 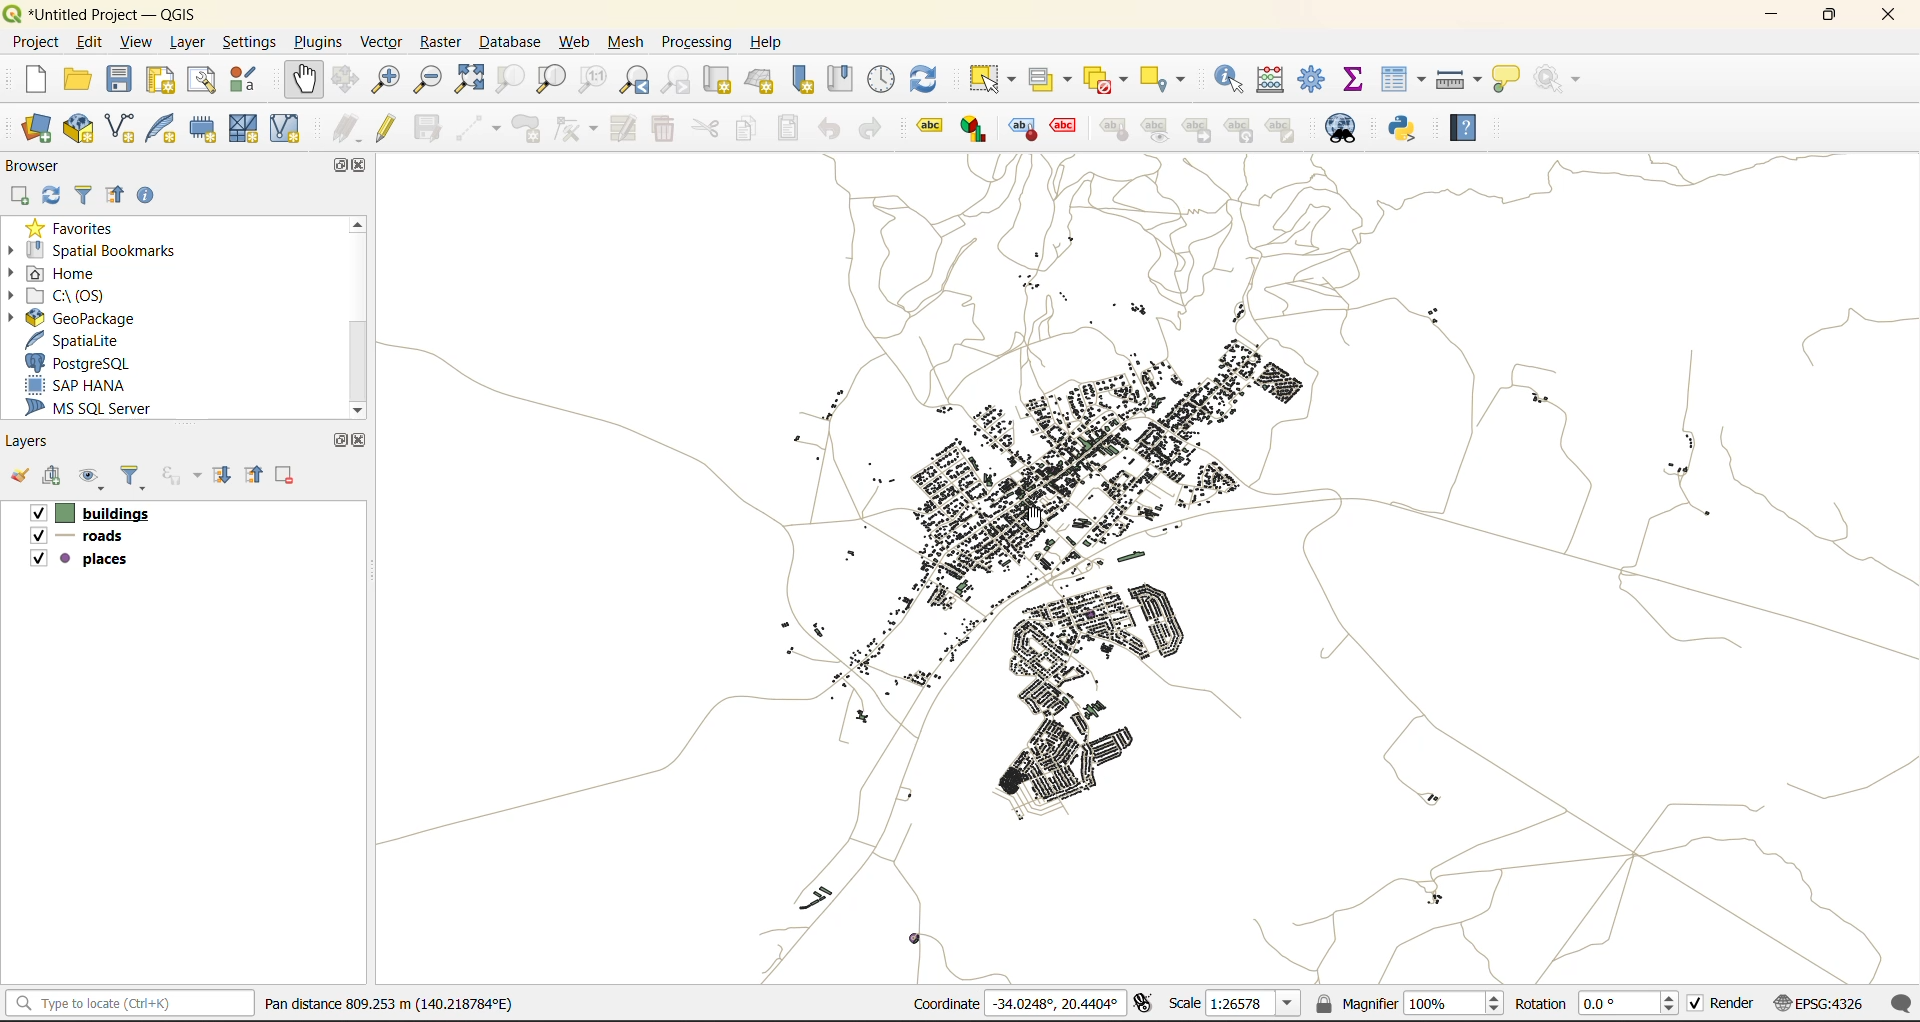 I want to click on geopackage, so click(x=101, y=317).